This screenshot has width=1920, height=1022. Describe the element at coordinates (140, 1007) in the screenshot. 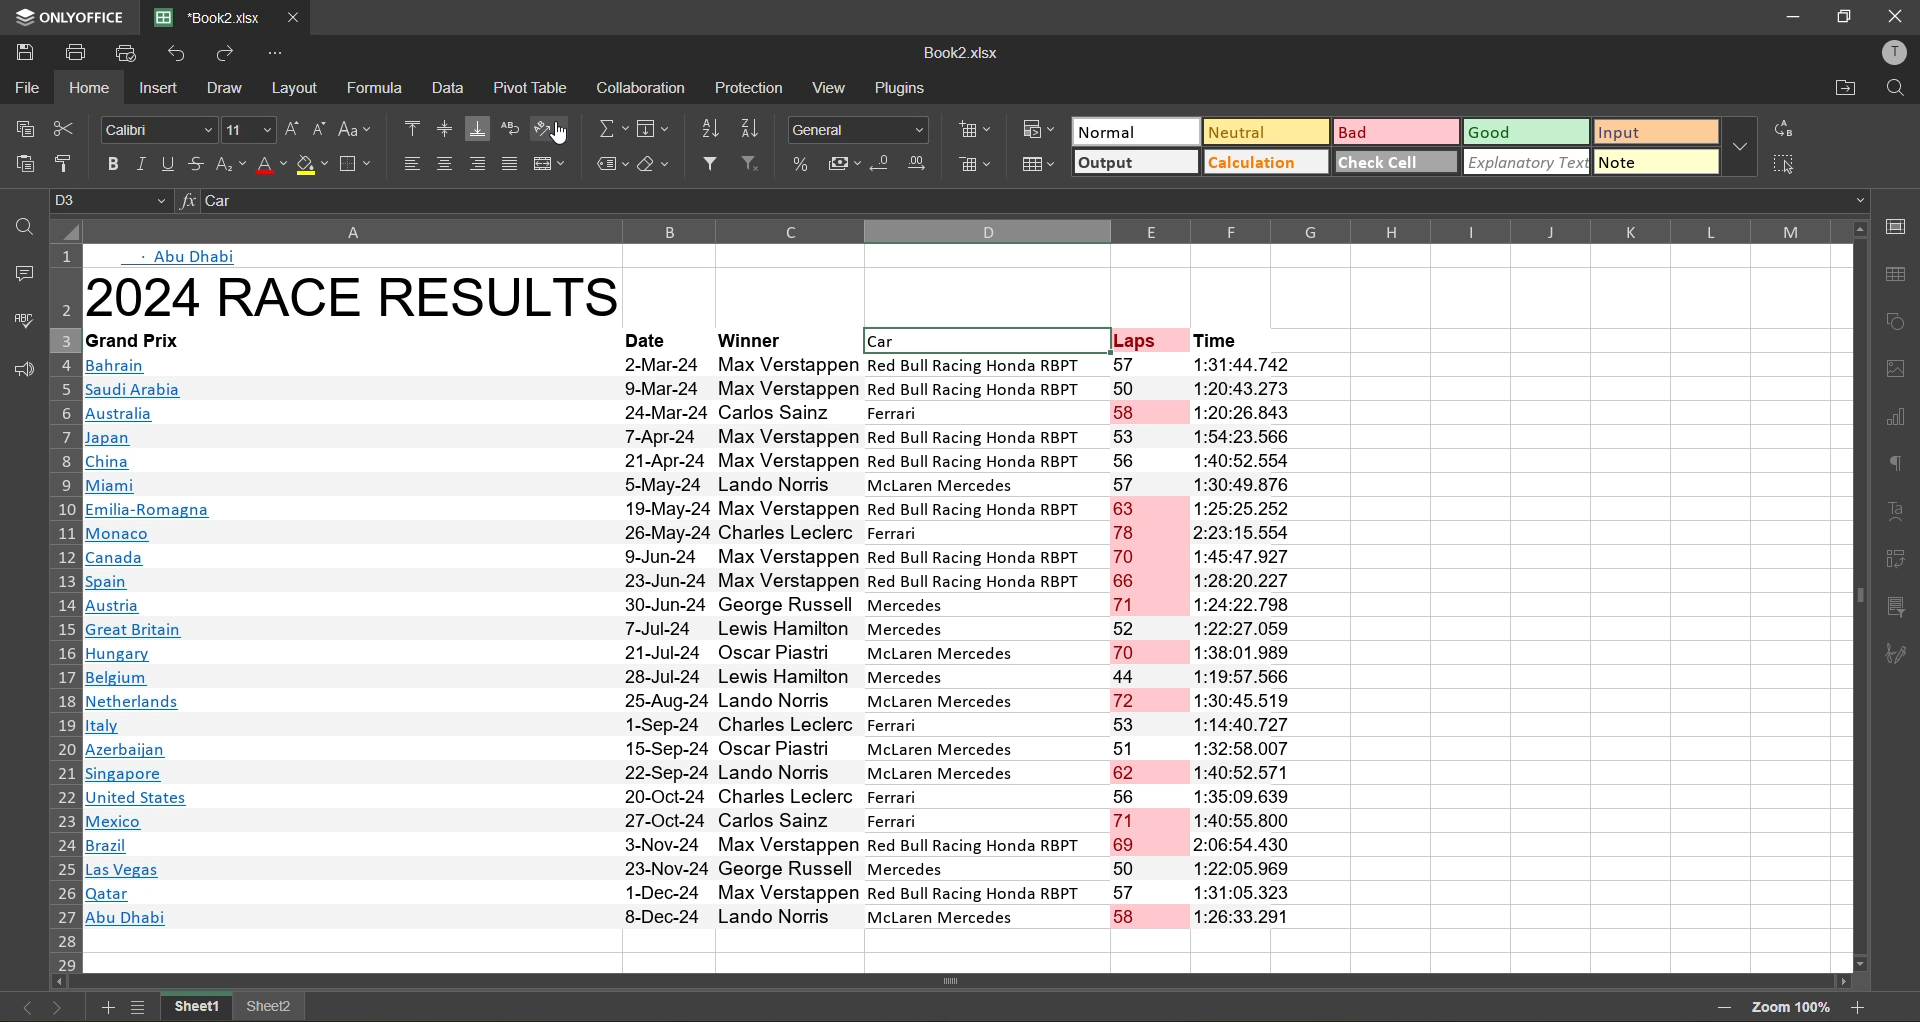

I see `sheet list` at that location.